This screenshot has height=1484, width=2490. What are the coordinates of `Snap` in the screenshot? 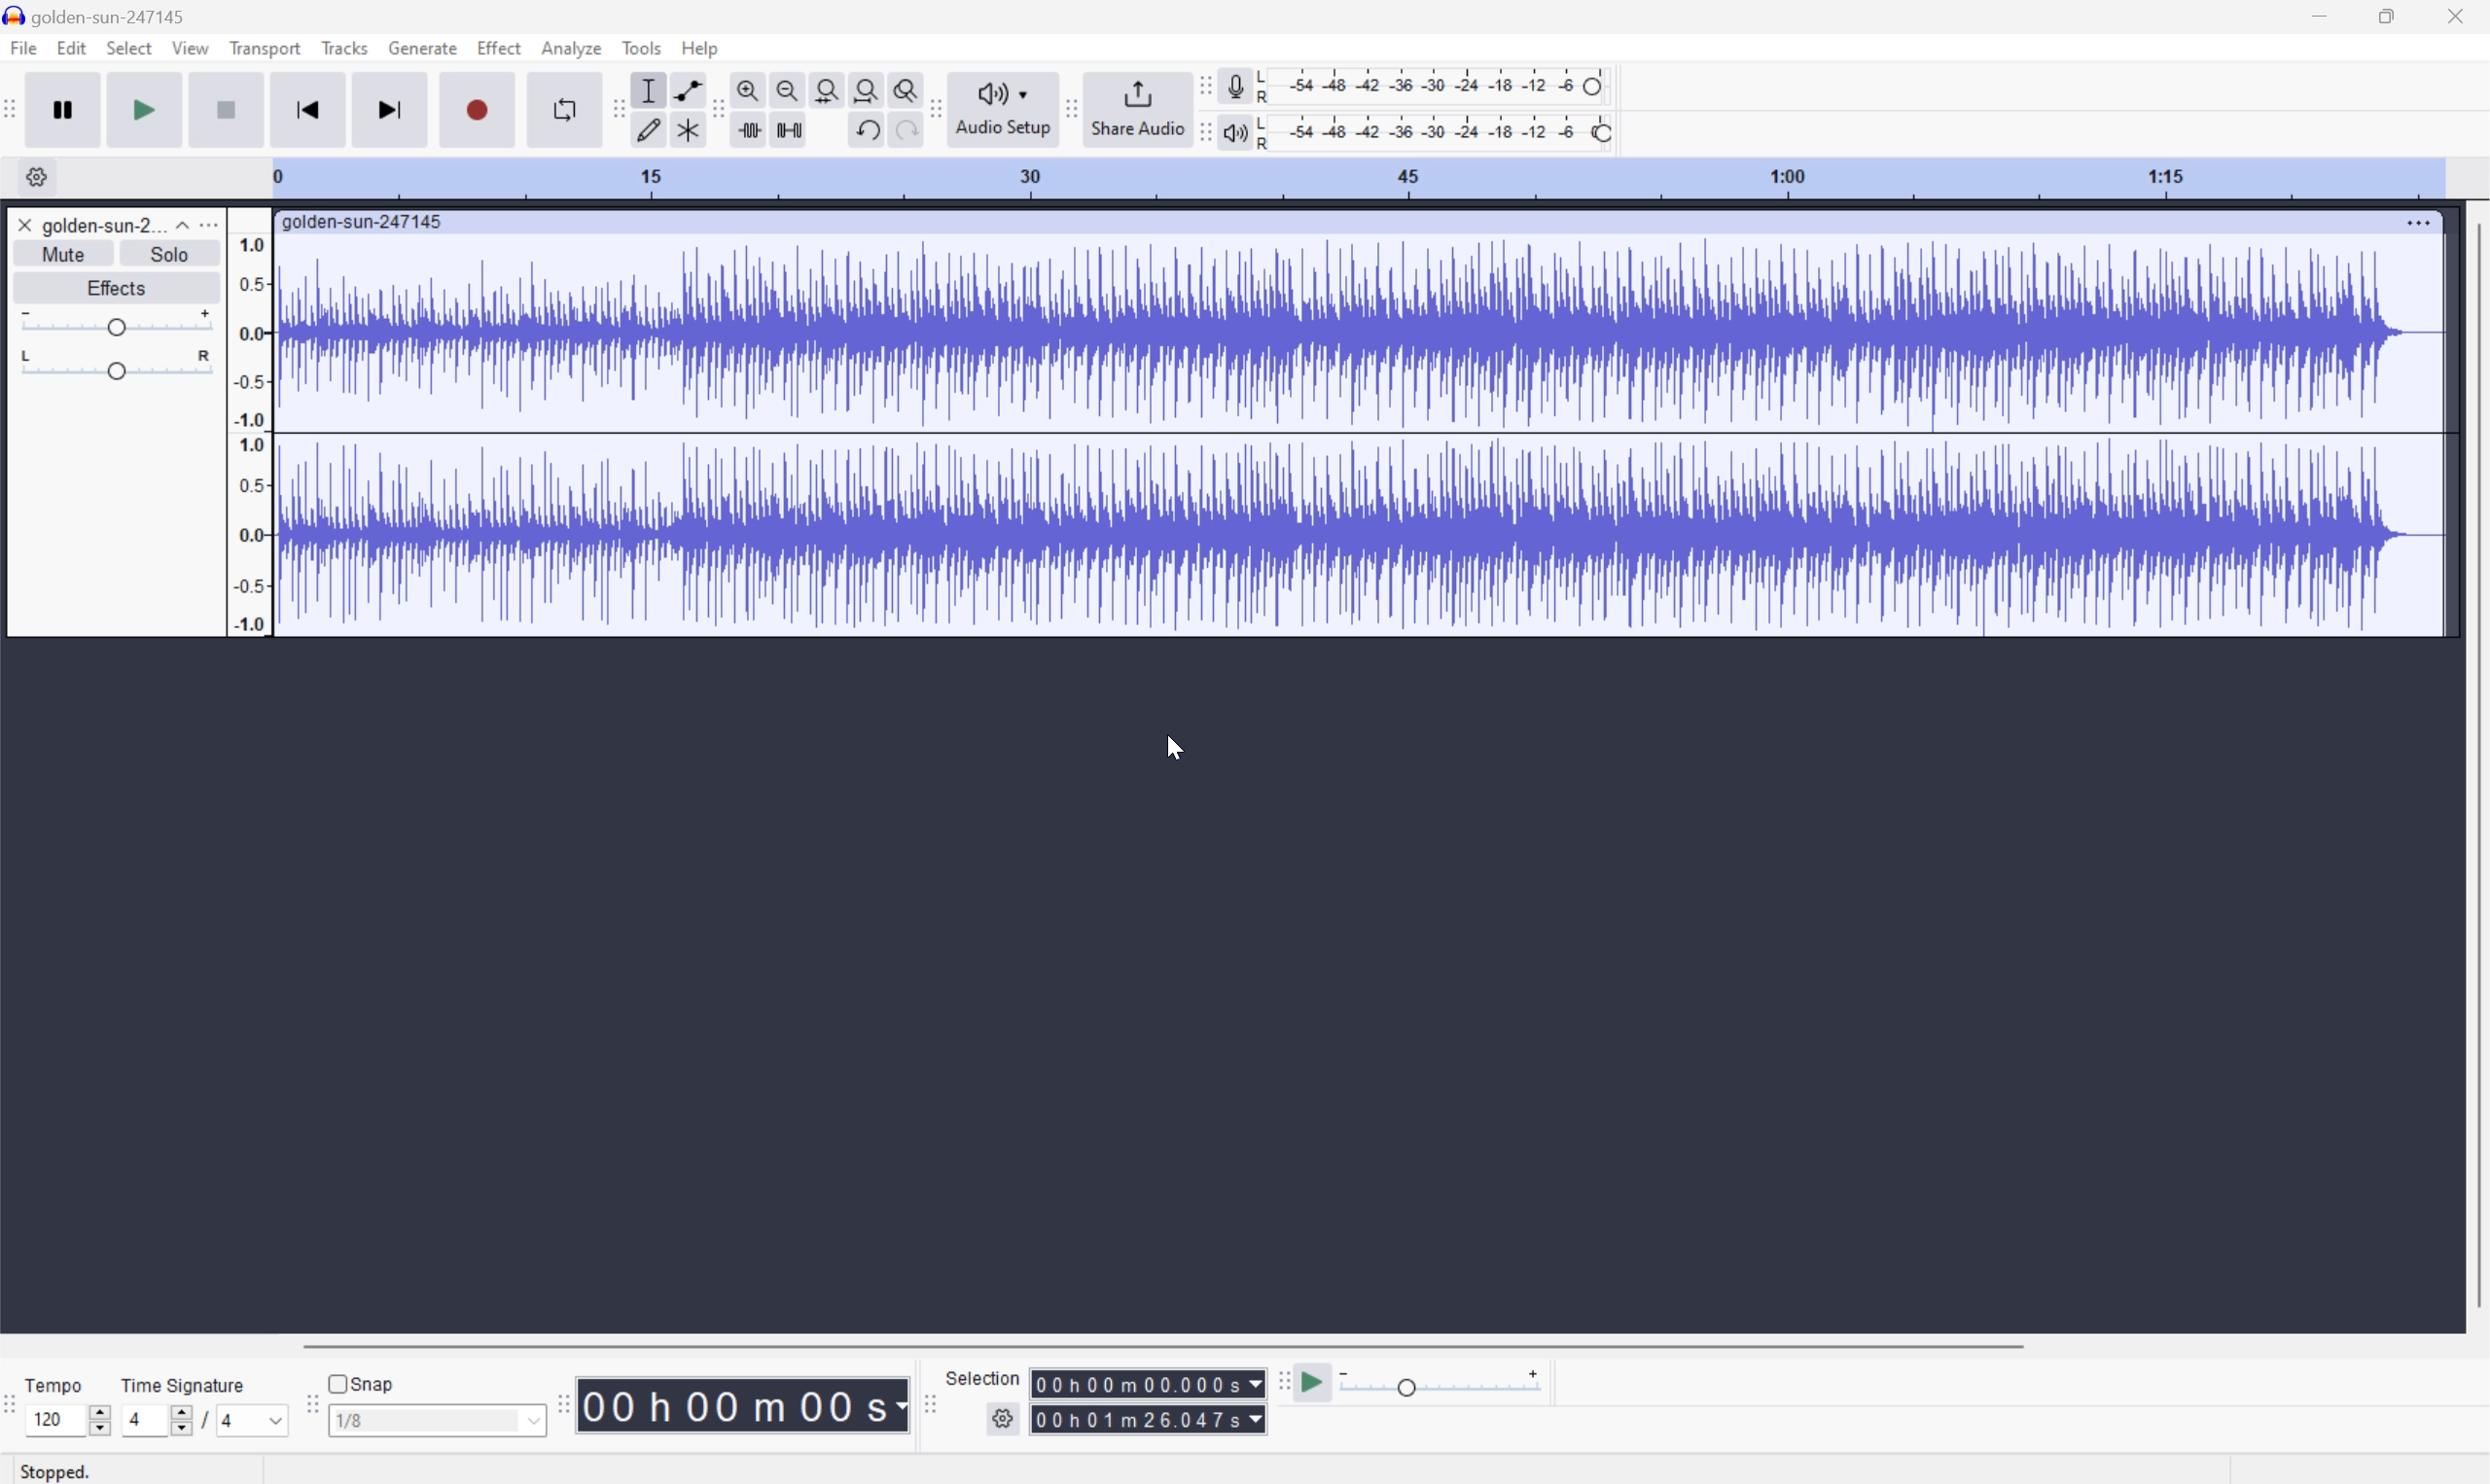 It's located at (363, 1382).